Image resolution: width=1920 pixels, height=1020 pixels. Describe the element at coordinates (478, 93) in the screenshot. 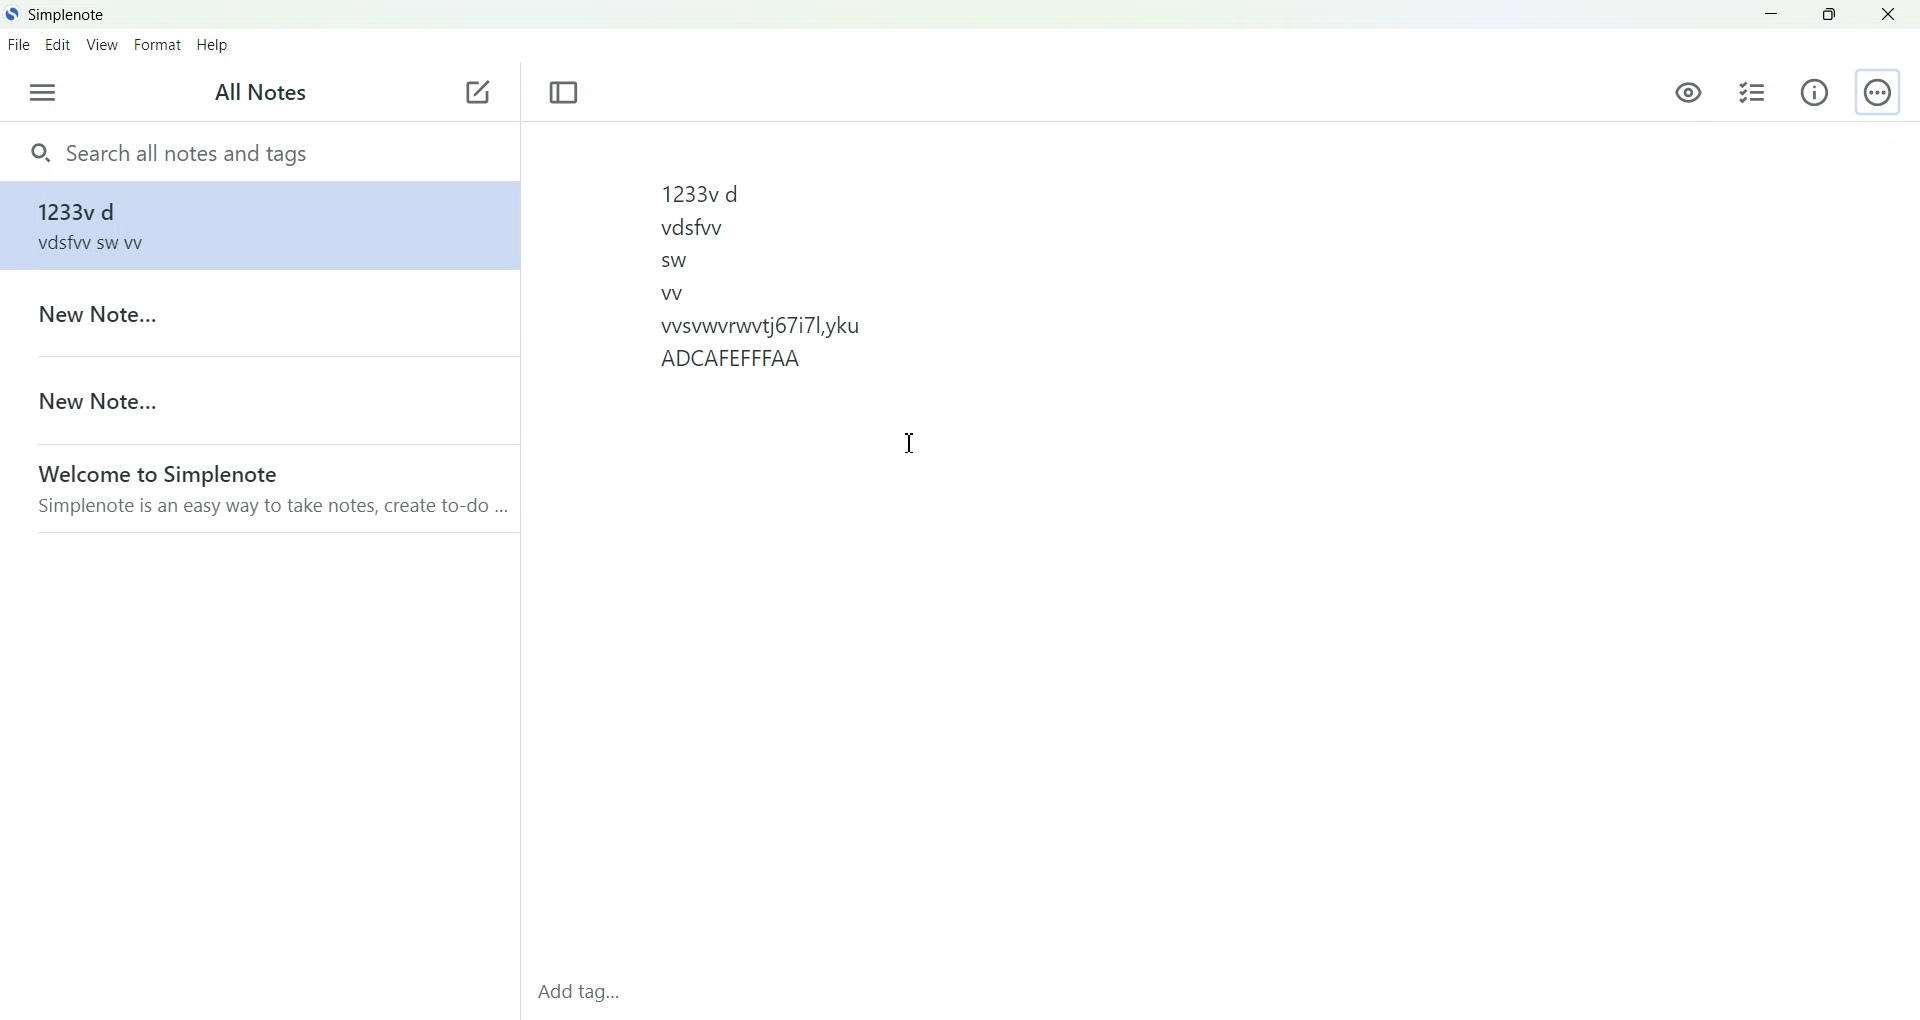

I see `Add Note` at that location.